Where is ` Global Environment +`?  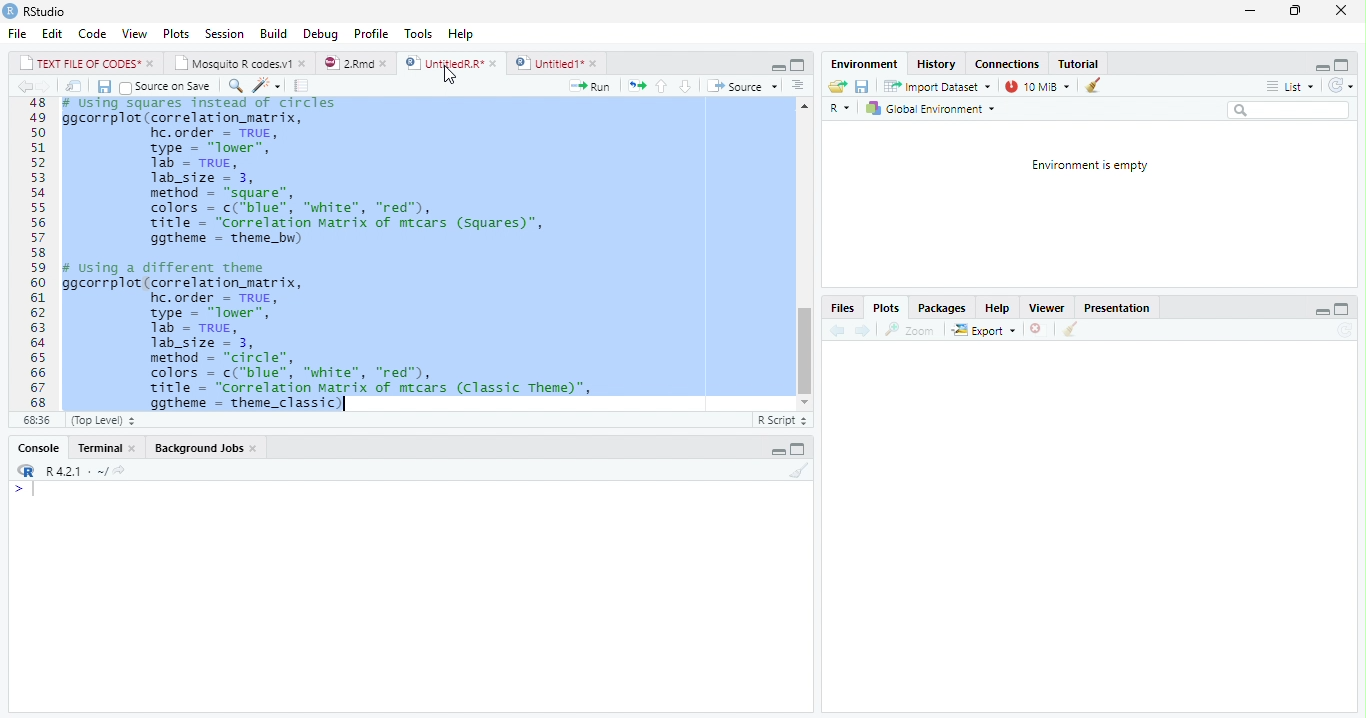
 Global Environment + is located at coordinates (937, 109).